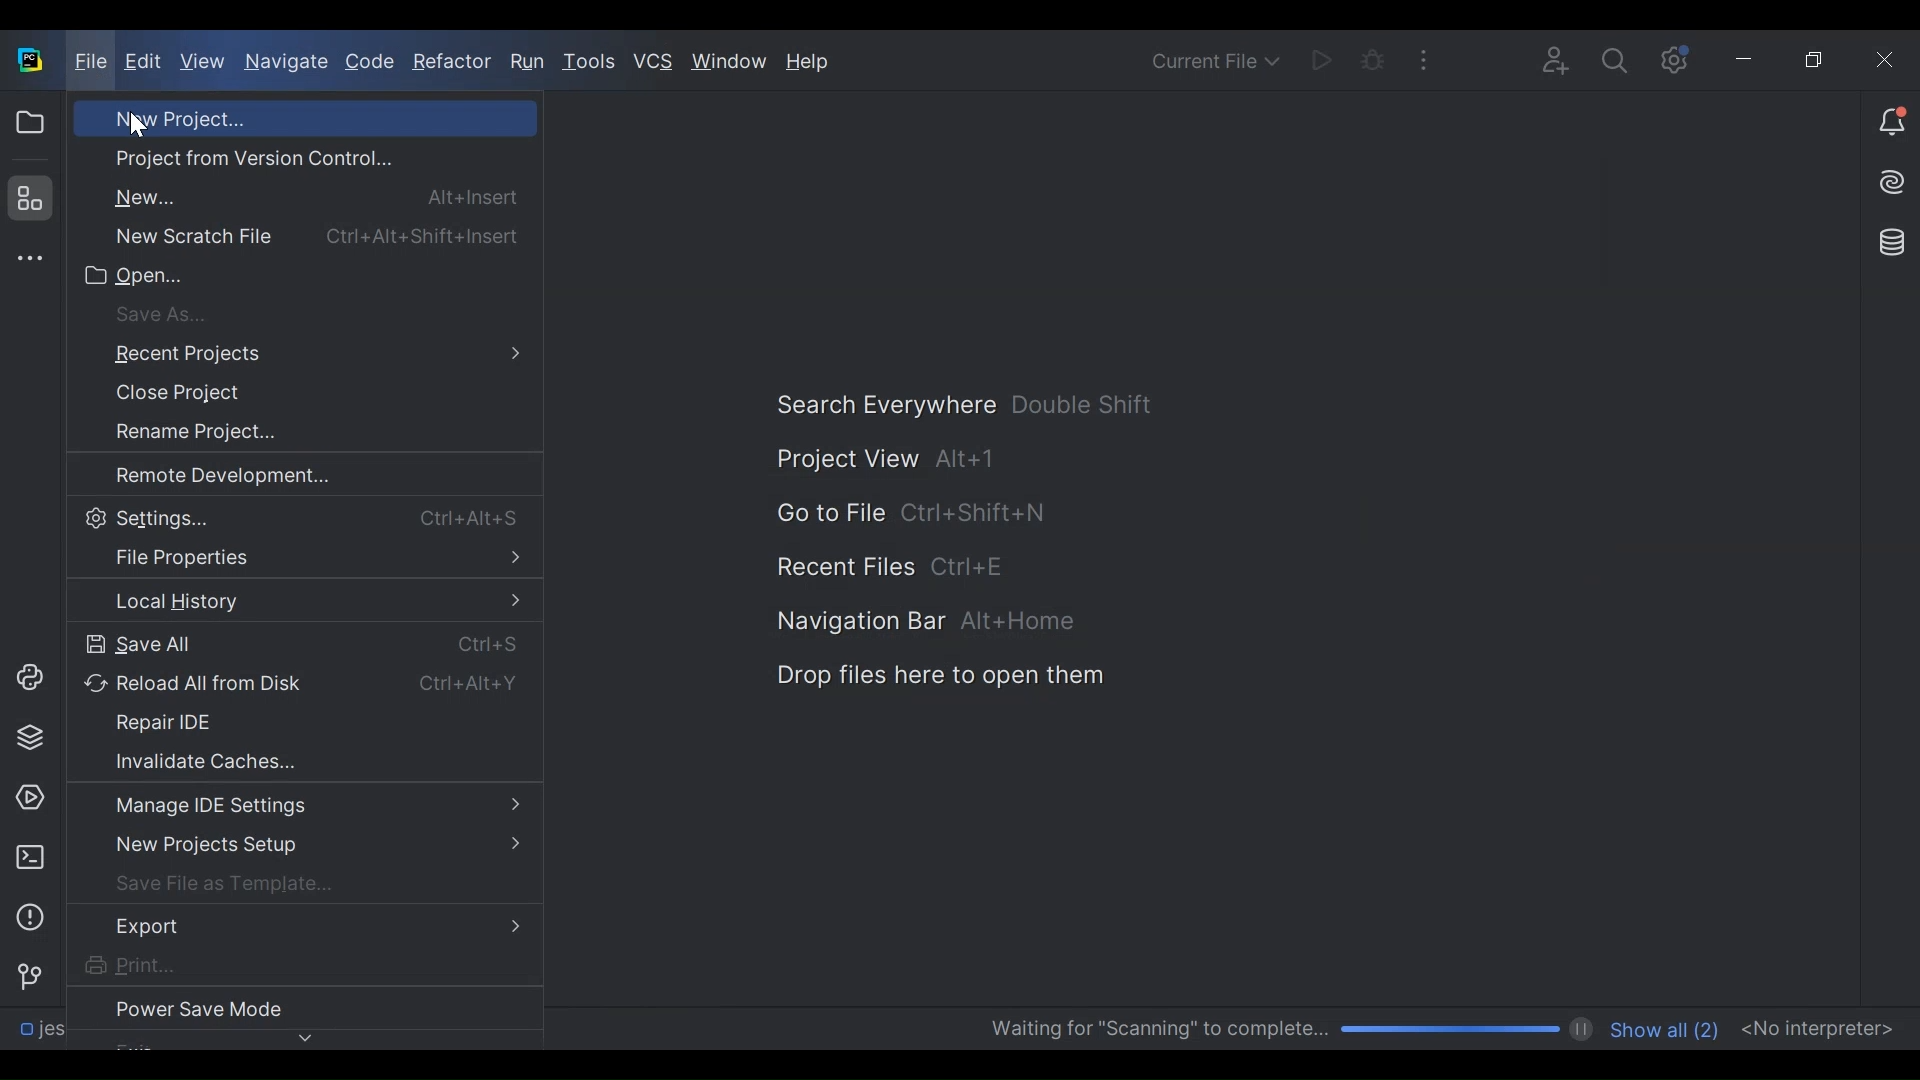 This screenshot has width=1920, height=1080. I want to click on Local History, so click(305, 602).